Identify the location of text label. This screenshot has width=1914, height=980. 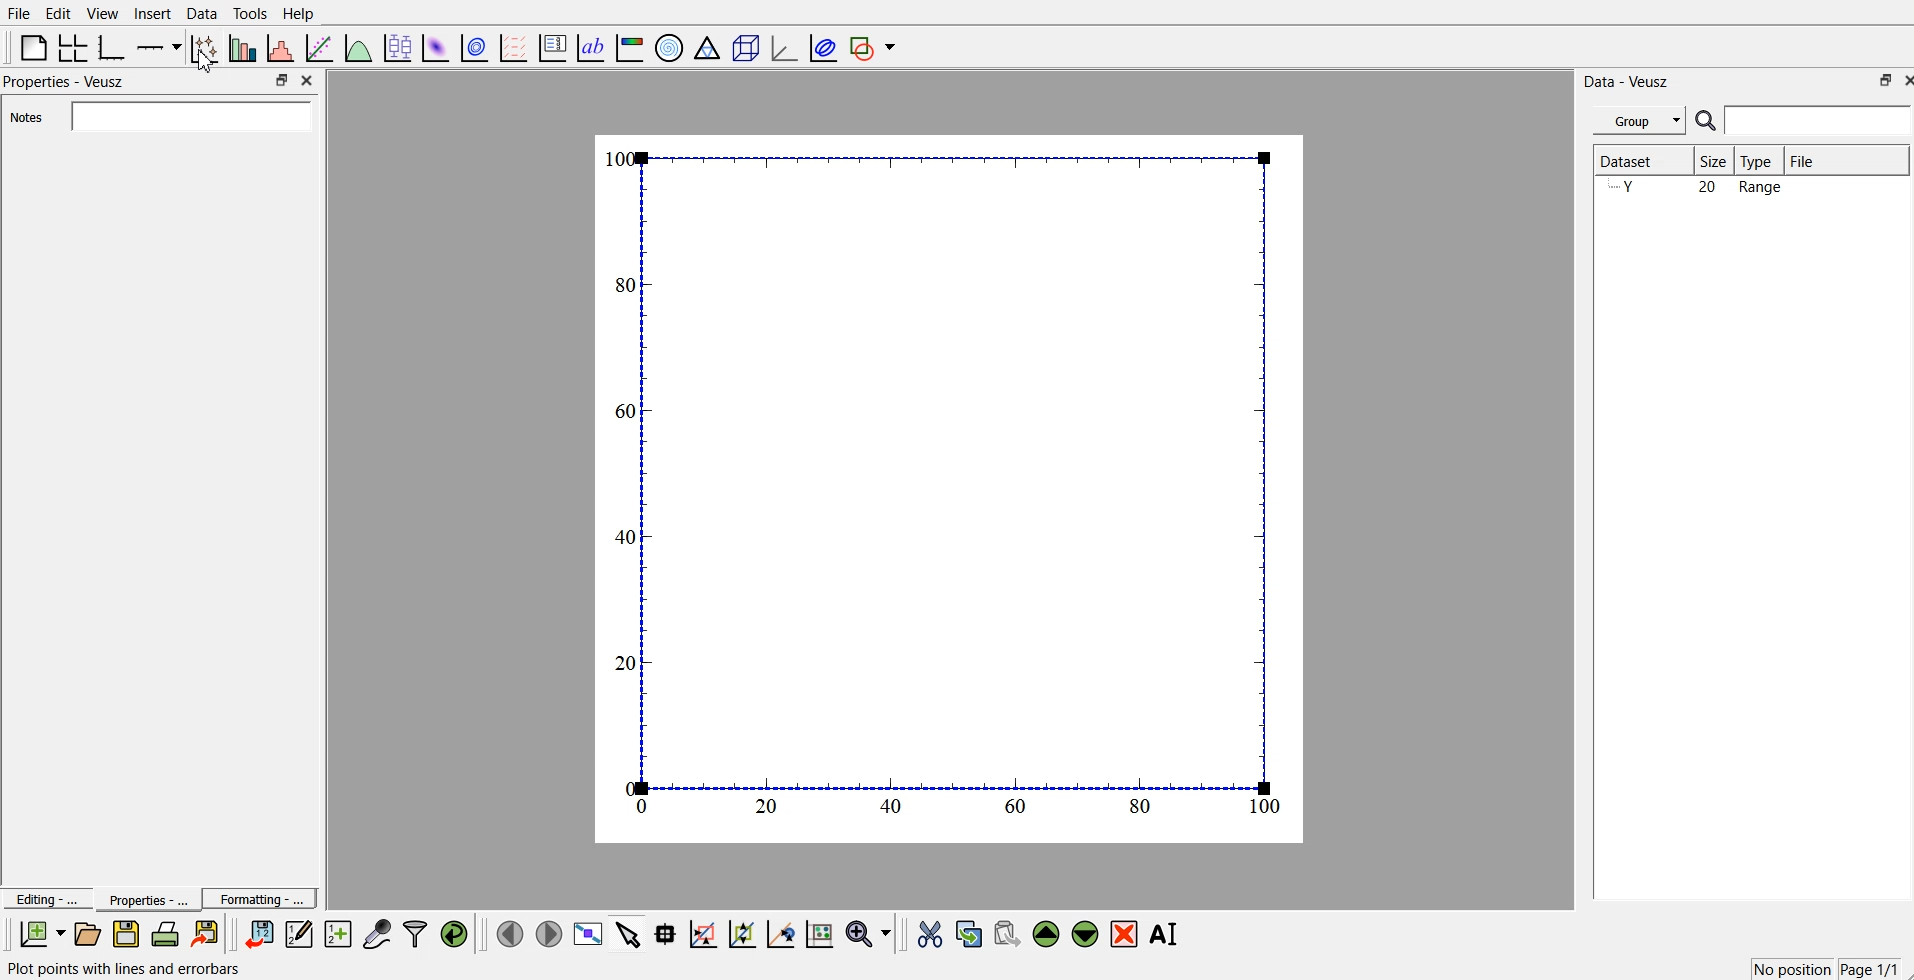
(591, 48).